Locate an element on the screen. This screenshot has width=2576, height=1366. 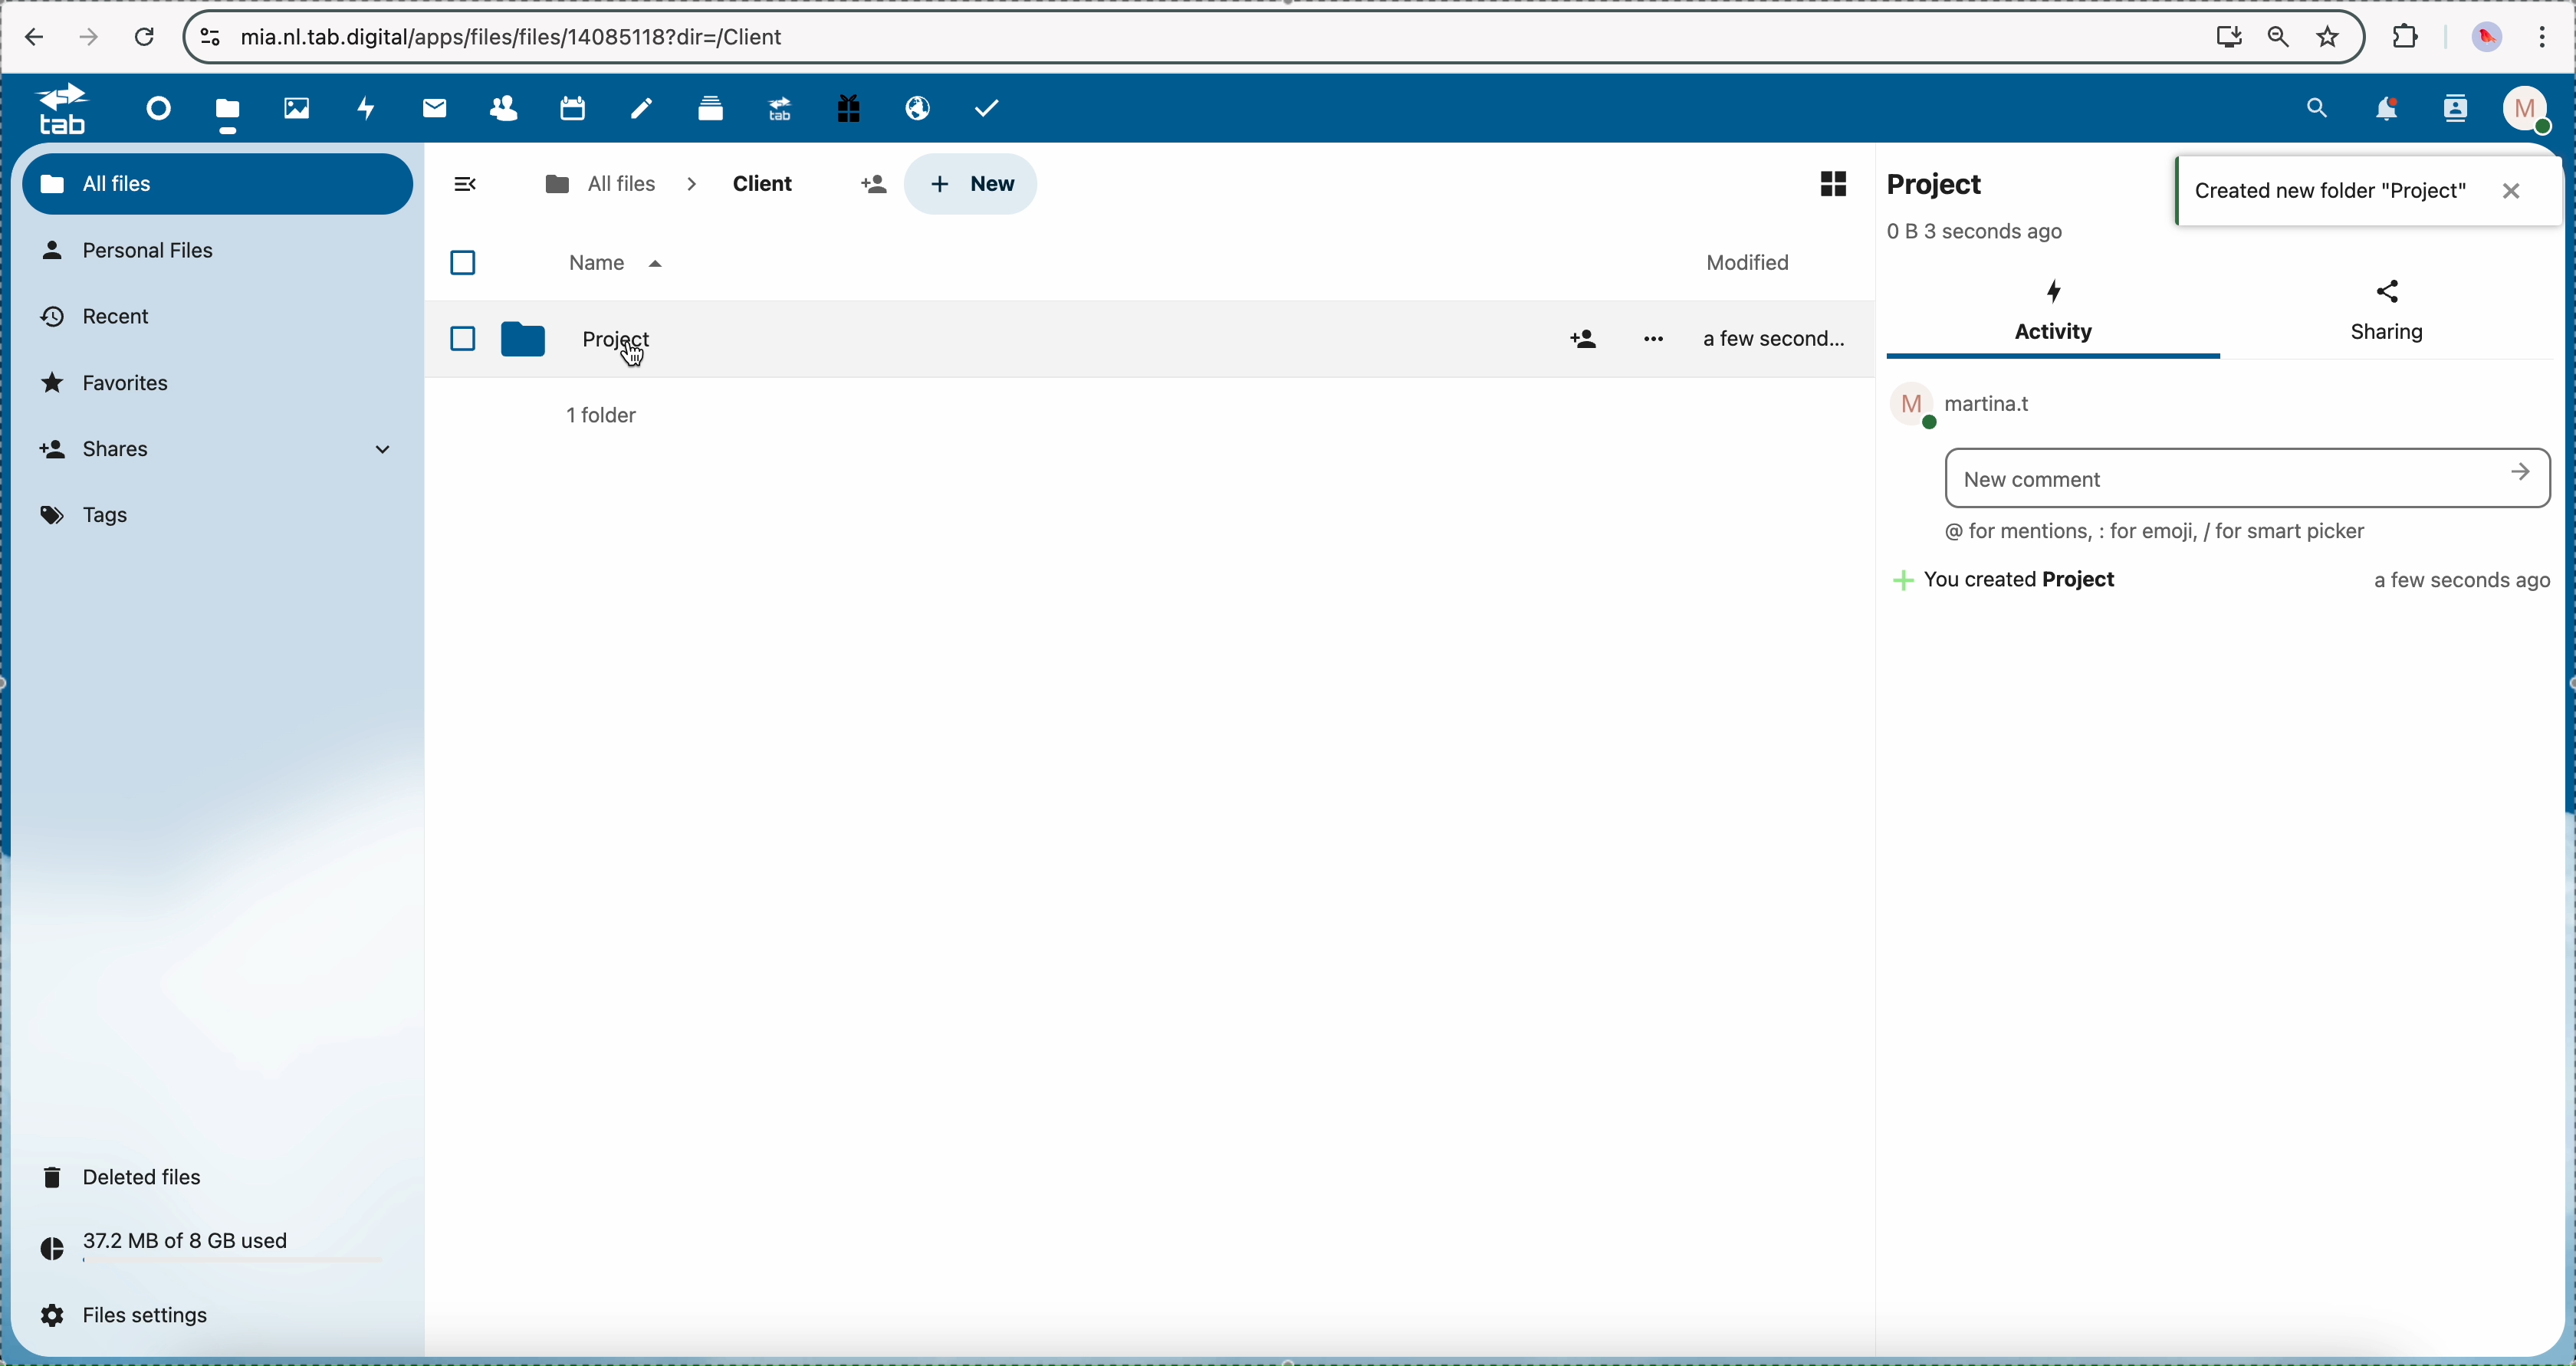
upgrade is located at coordinates (780, 107).